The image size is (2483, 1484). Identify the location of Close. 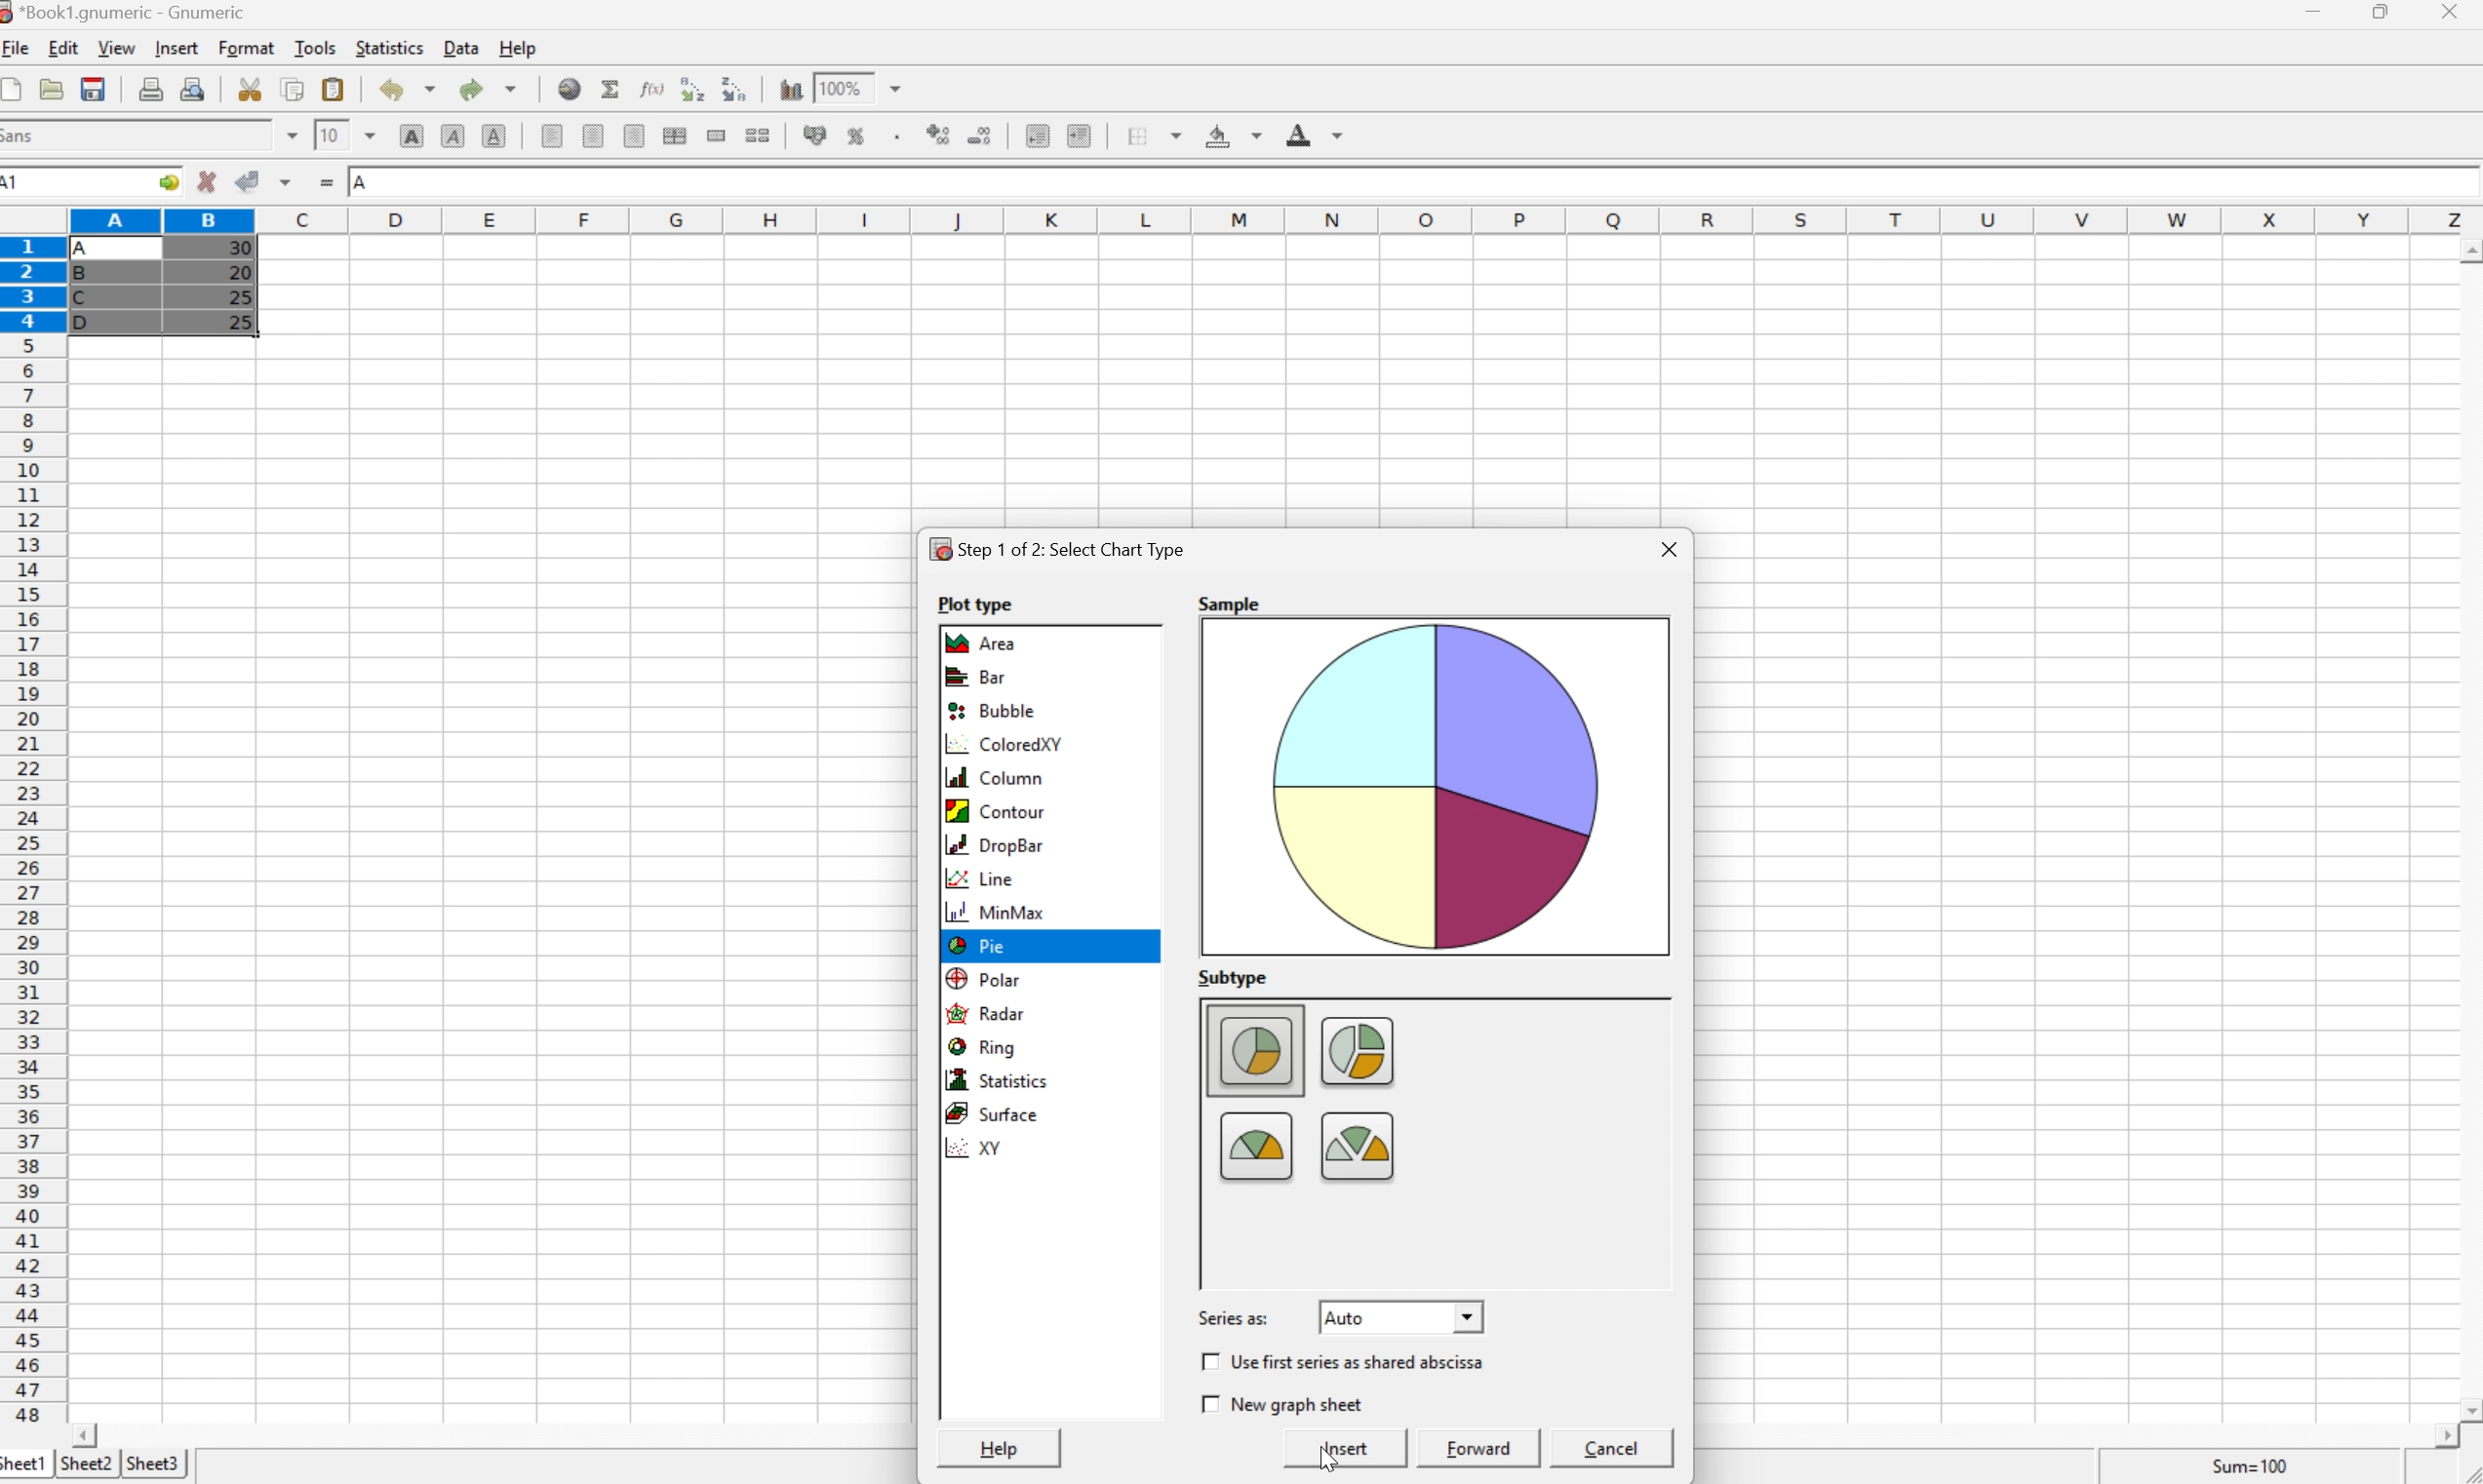
(2452, 13).